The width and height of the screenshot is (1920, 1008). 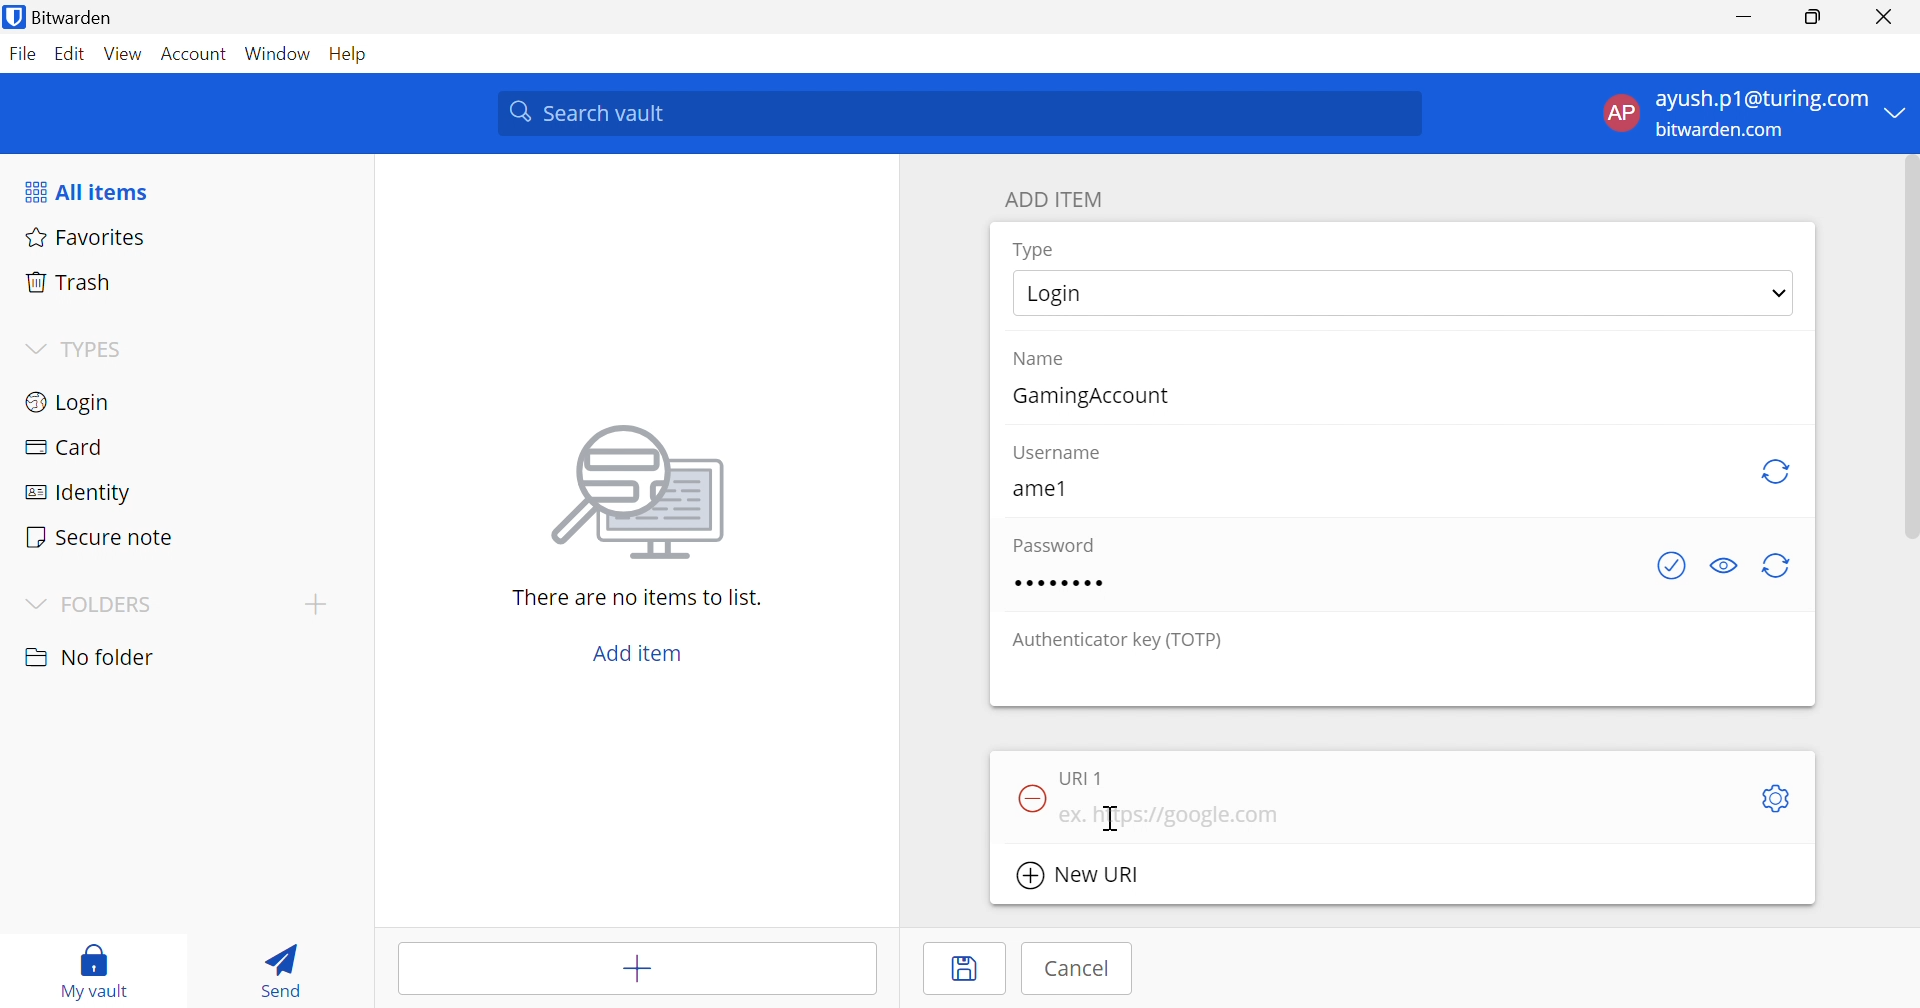 What do you see at coordinates (98, 348) in the screenshot?
I see `TYPES` at bounding box center [98, 348].